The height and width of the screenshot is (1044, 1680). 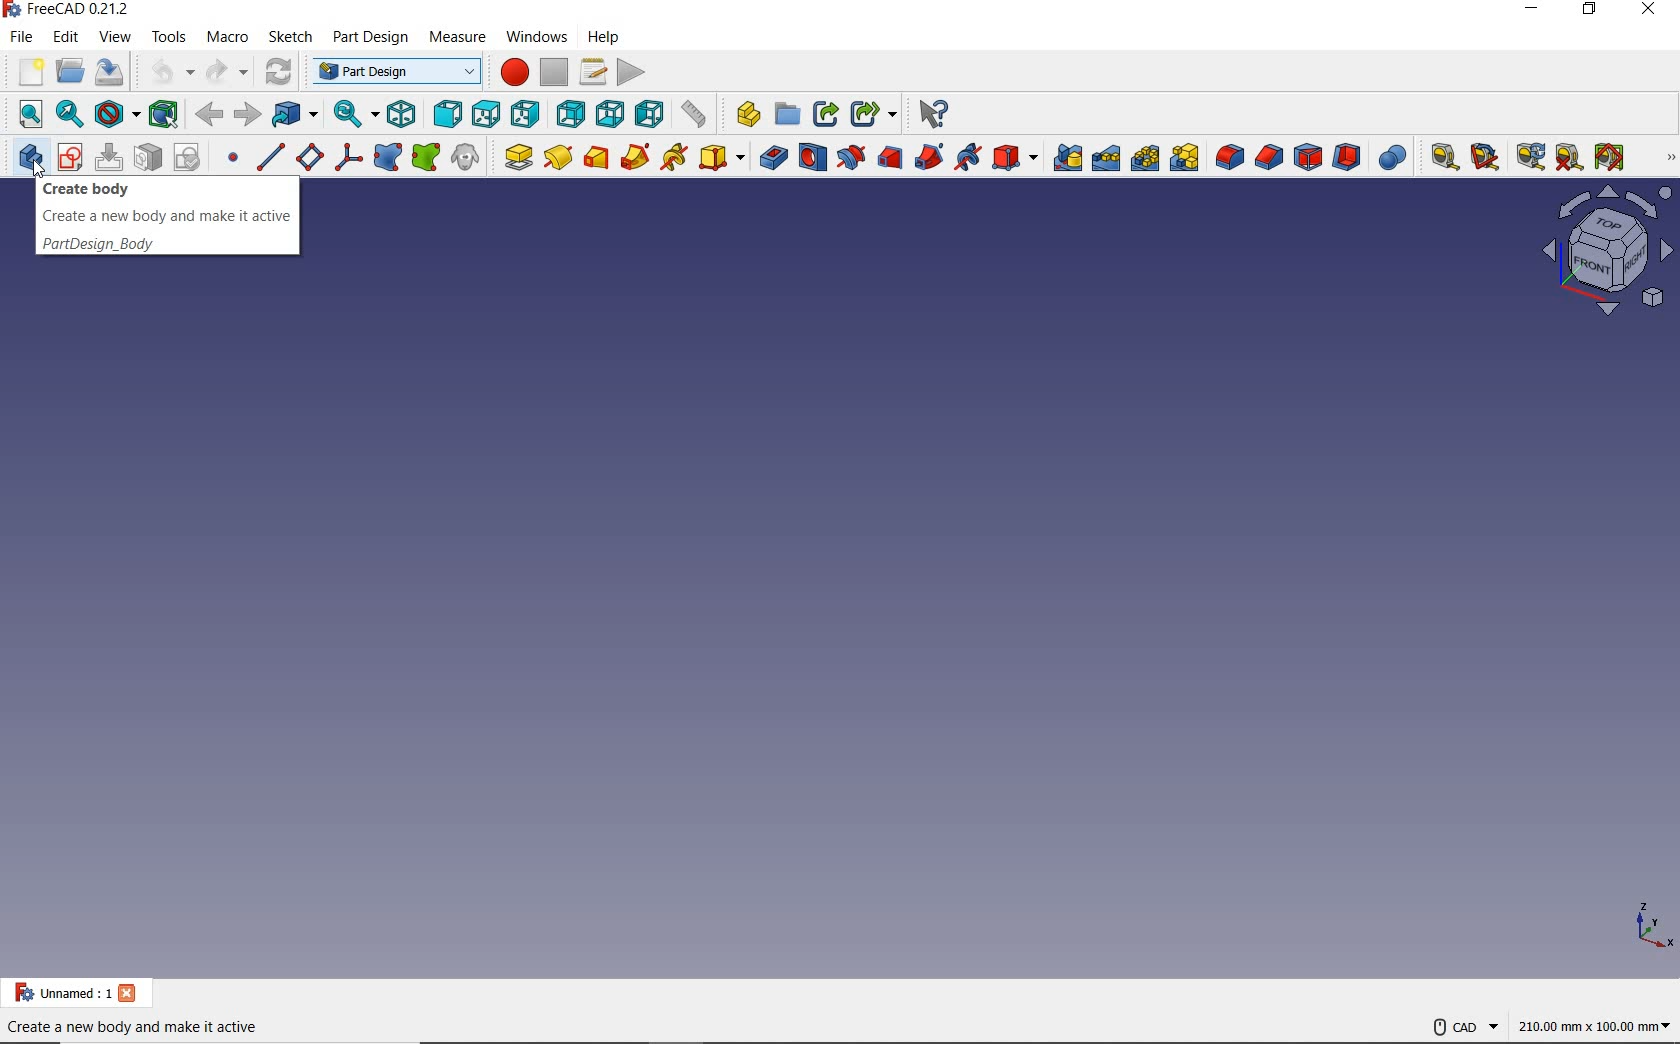 What do you see at coordinates (389, 157) in the screenshot?
I see `CREATE A SHAPE BINDER` at bounding box center [389, 157].